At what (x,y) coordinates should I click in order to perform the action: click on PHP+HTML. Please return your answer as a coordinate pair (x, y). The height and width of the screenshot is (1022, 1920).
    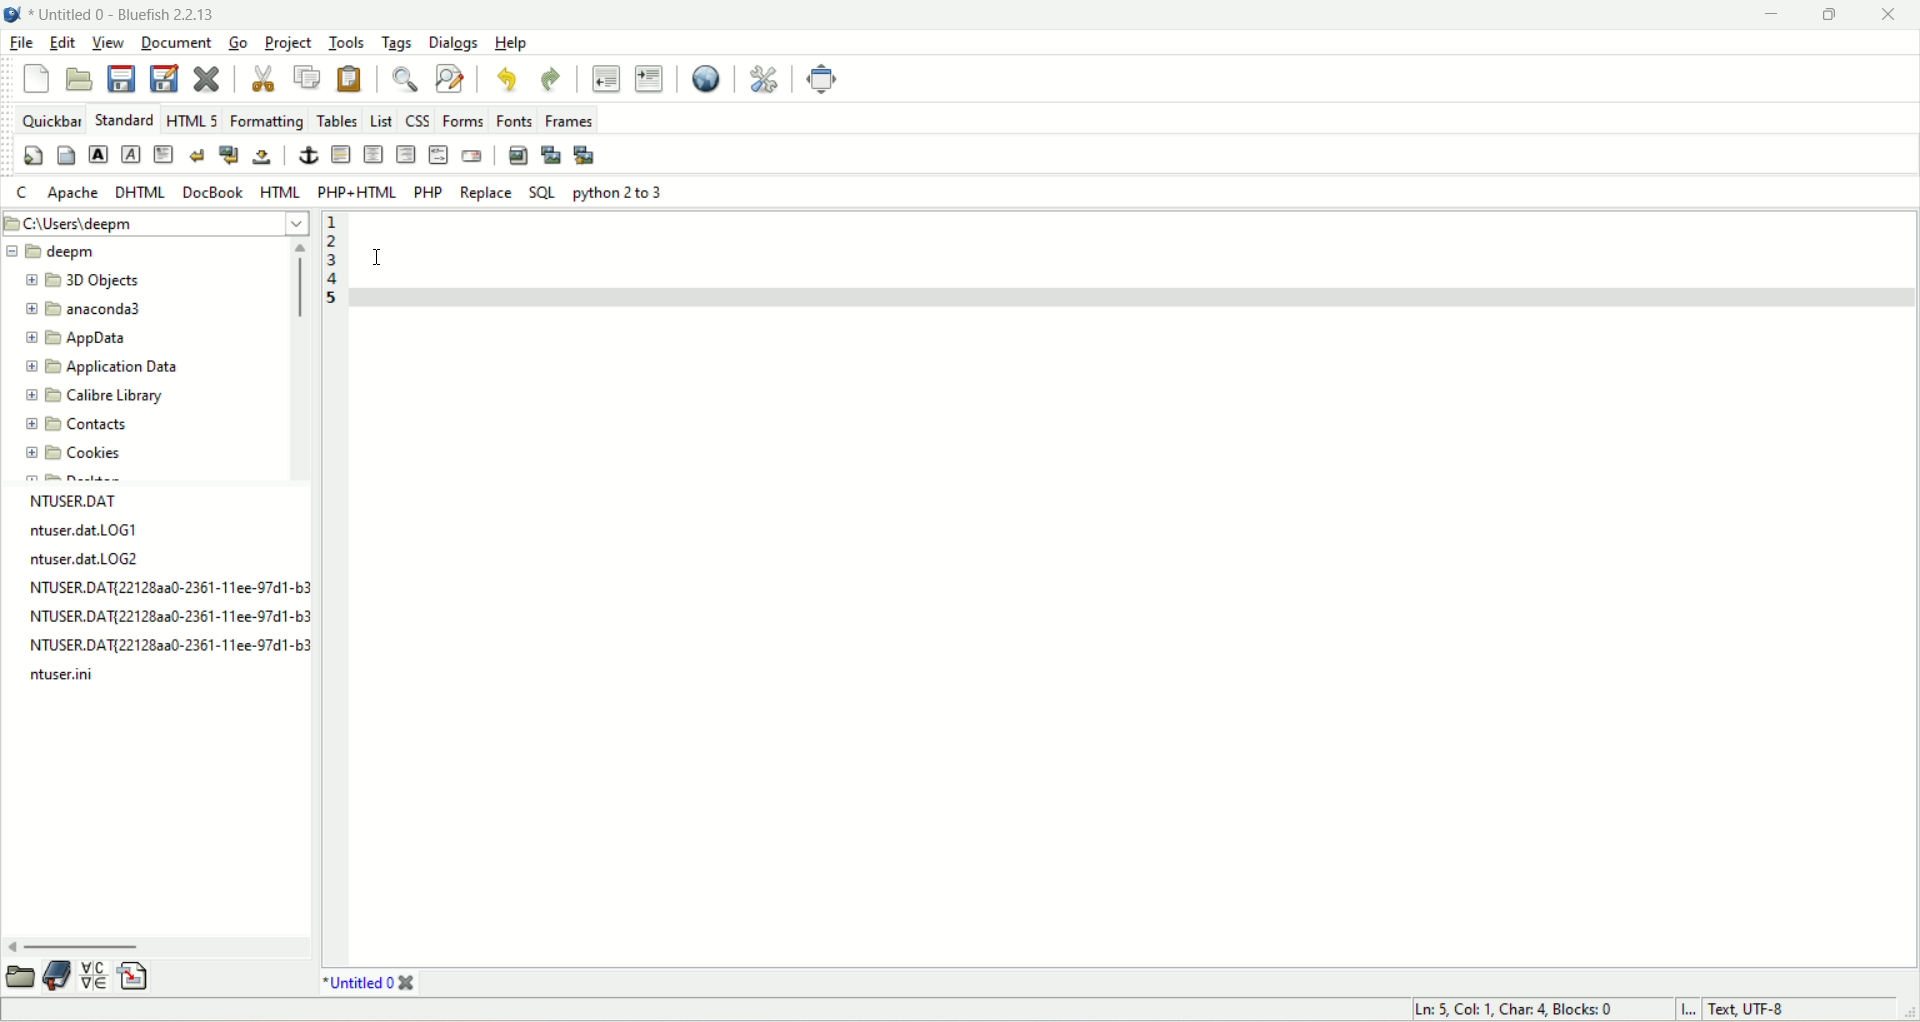
    Looking at the image, I should click on (358, 192).